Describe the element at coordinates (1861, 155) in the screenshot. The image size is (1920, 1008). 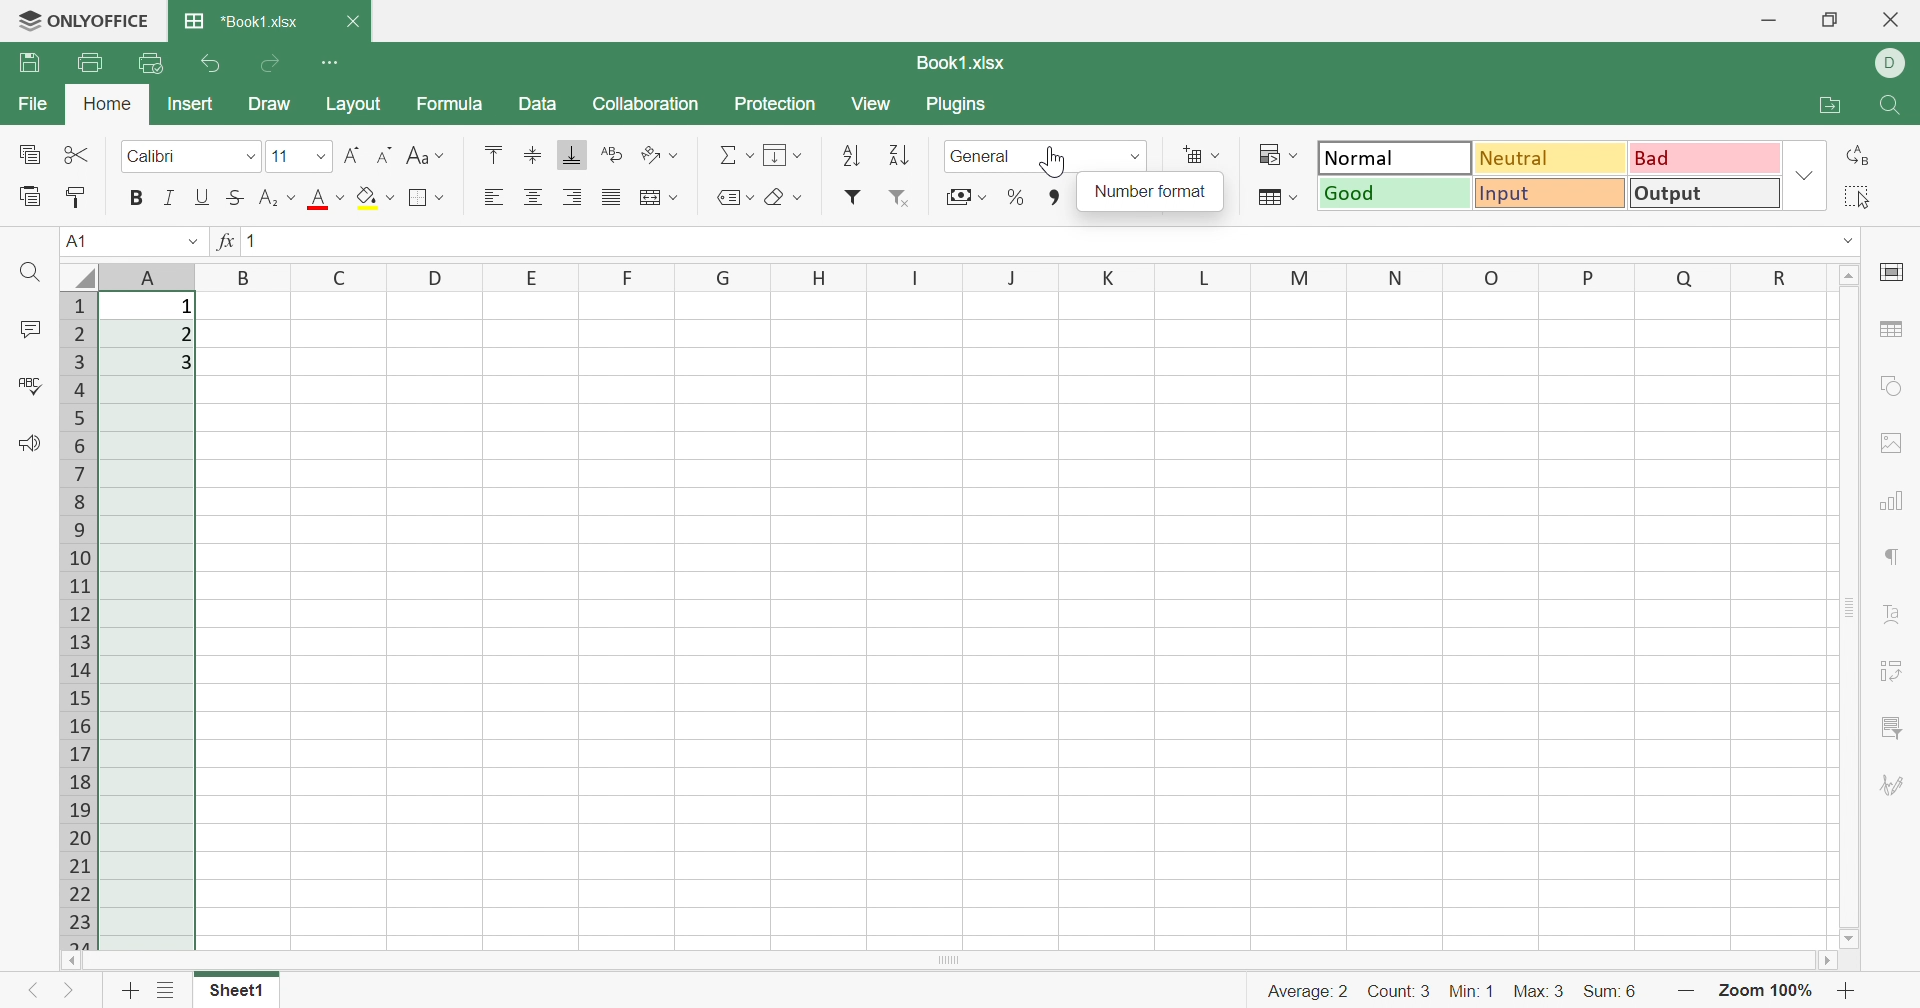
I see `Replace` at that location.